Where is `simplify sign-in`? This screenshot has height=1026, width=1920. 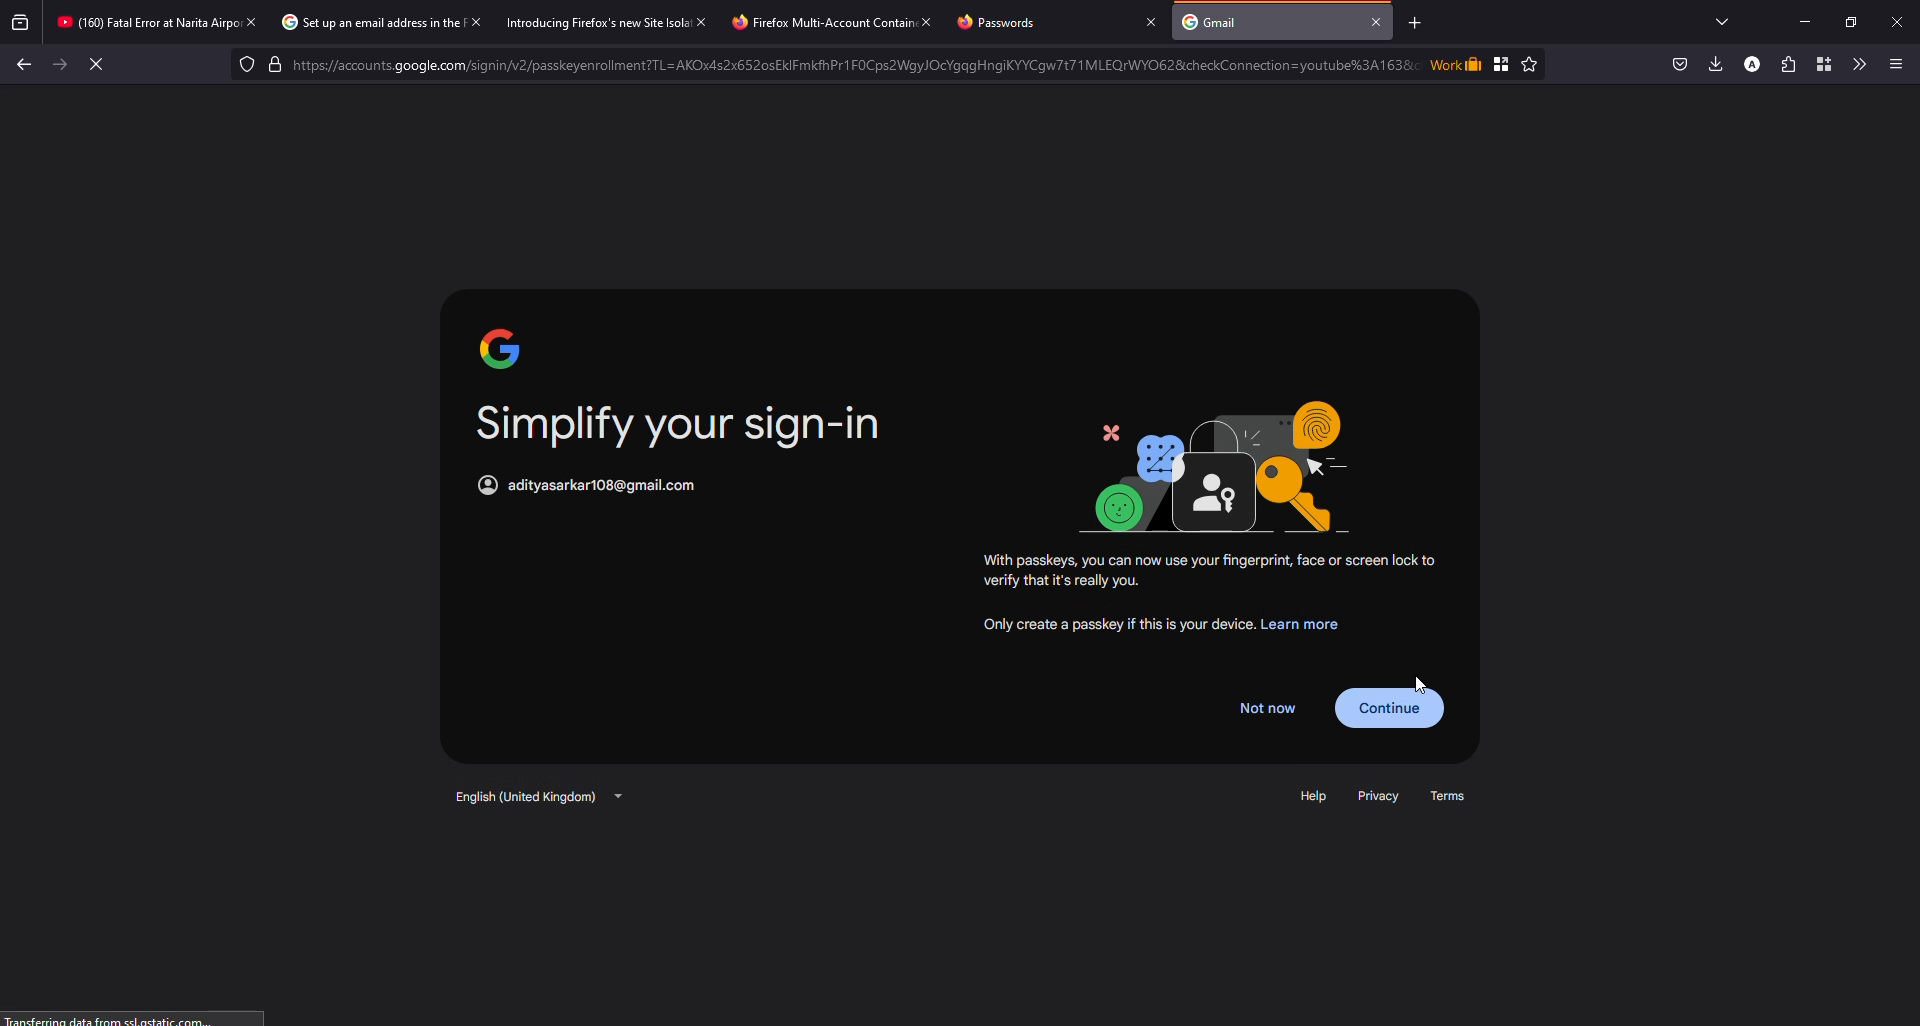 simplify sign-in is located at coordinates (685, 424).